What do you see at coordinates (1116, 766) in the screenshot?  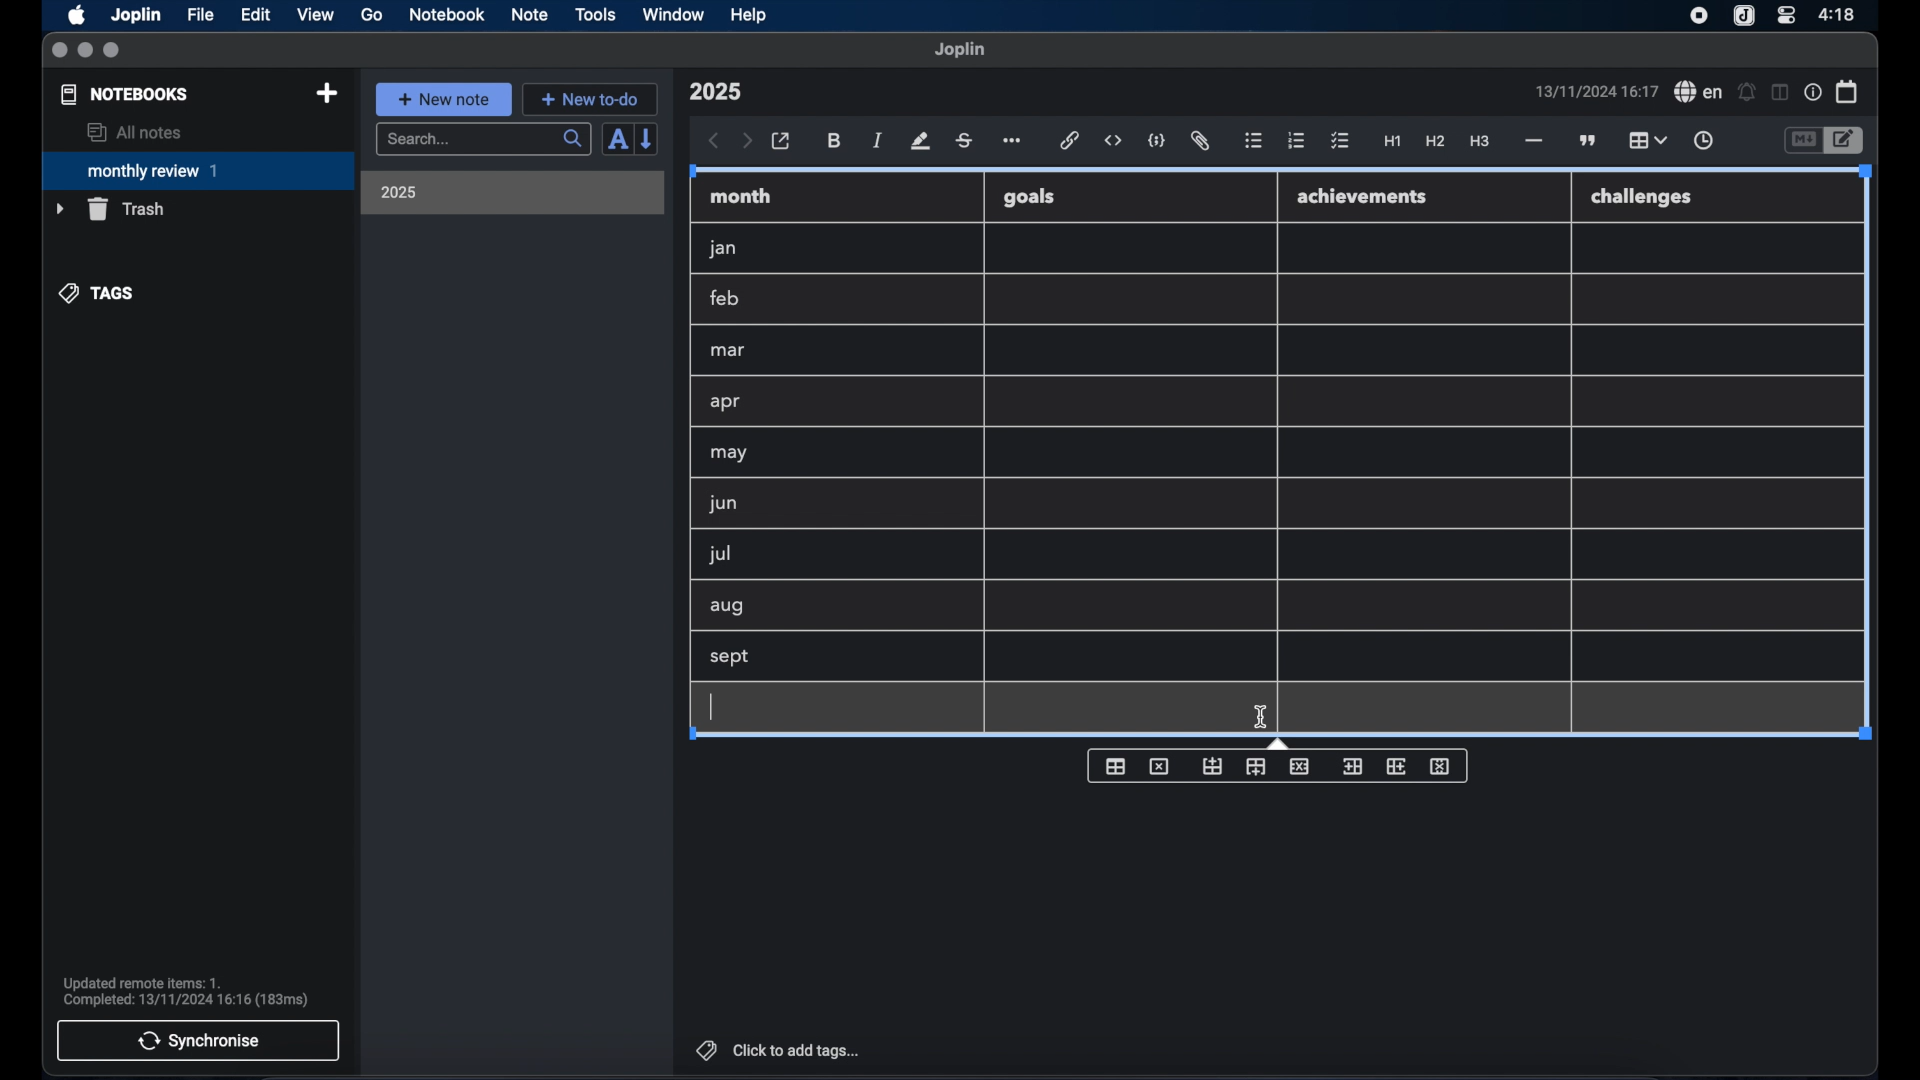 I see `insert table` at bounding box center [1116, 766].